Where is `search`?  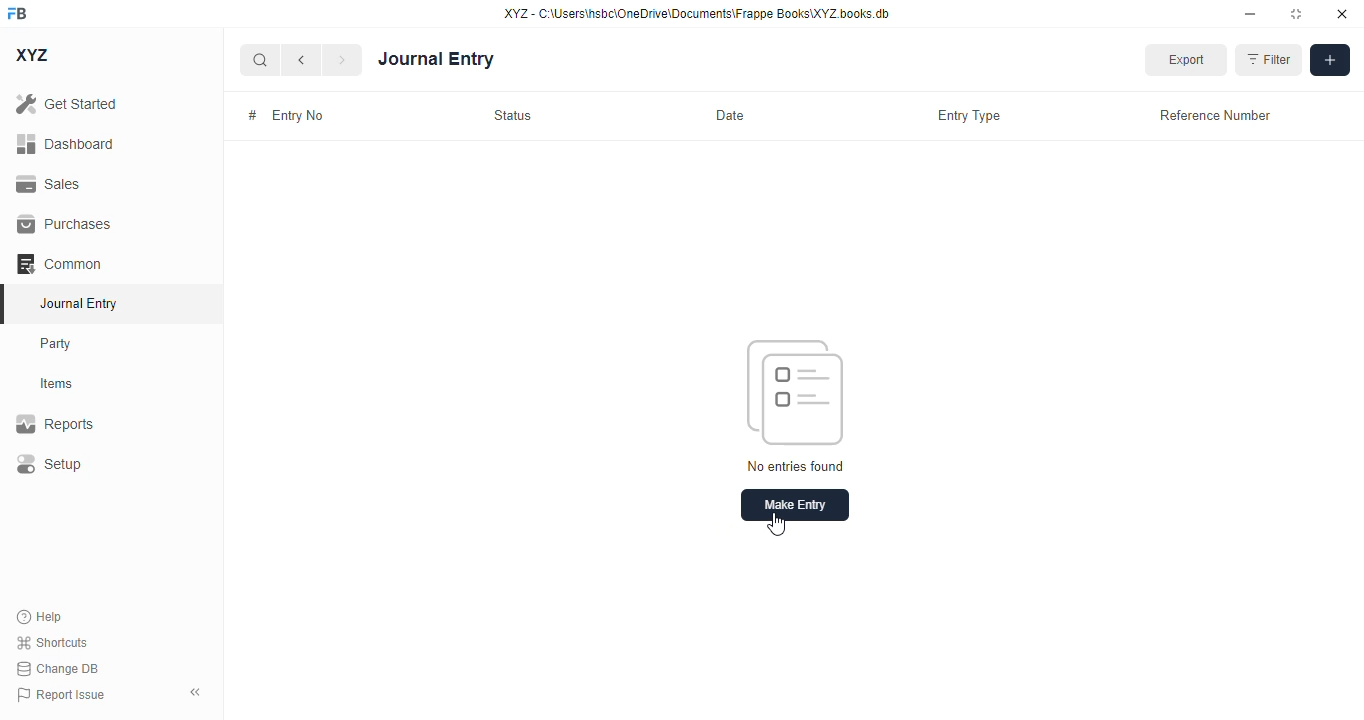
search is located at coordinates (259, 60).